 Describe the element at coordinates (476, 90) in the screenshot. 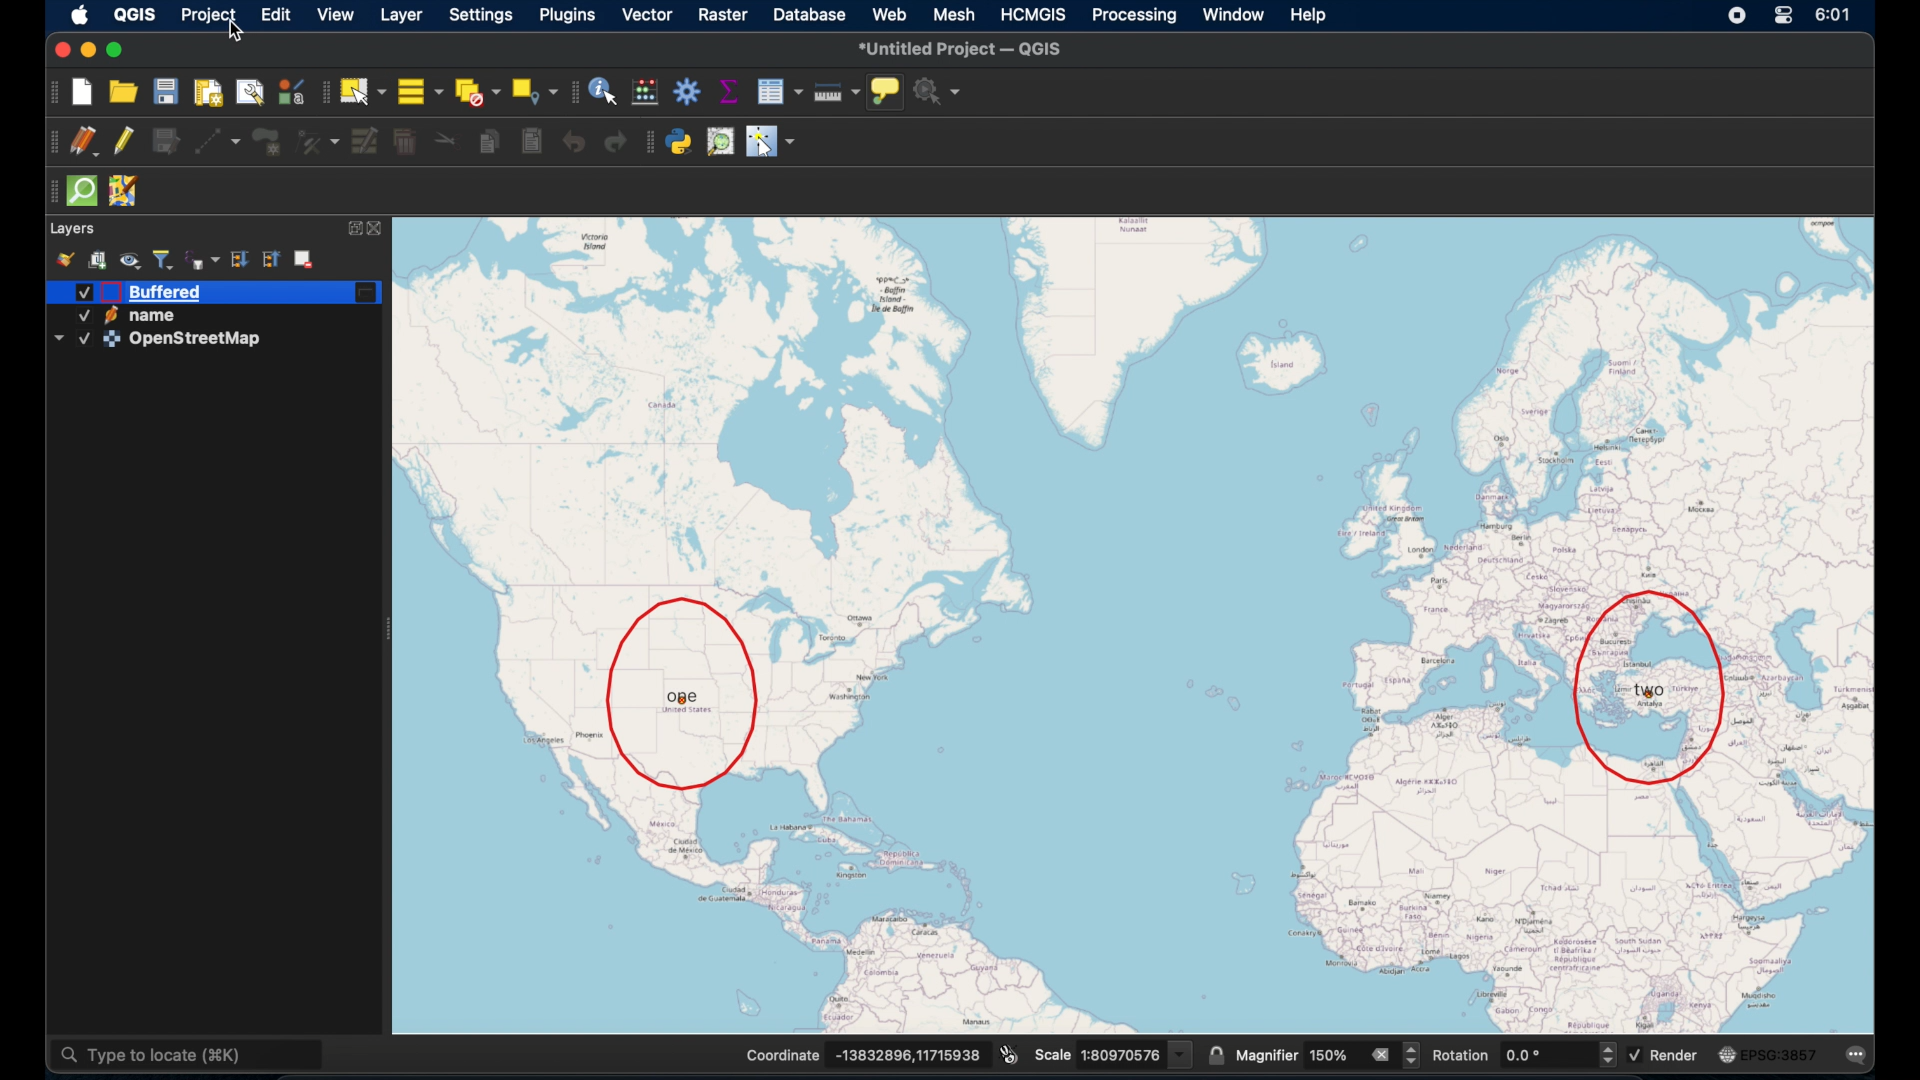

I see `deselect features` at that location.